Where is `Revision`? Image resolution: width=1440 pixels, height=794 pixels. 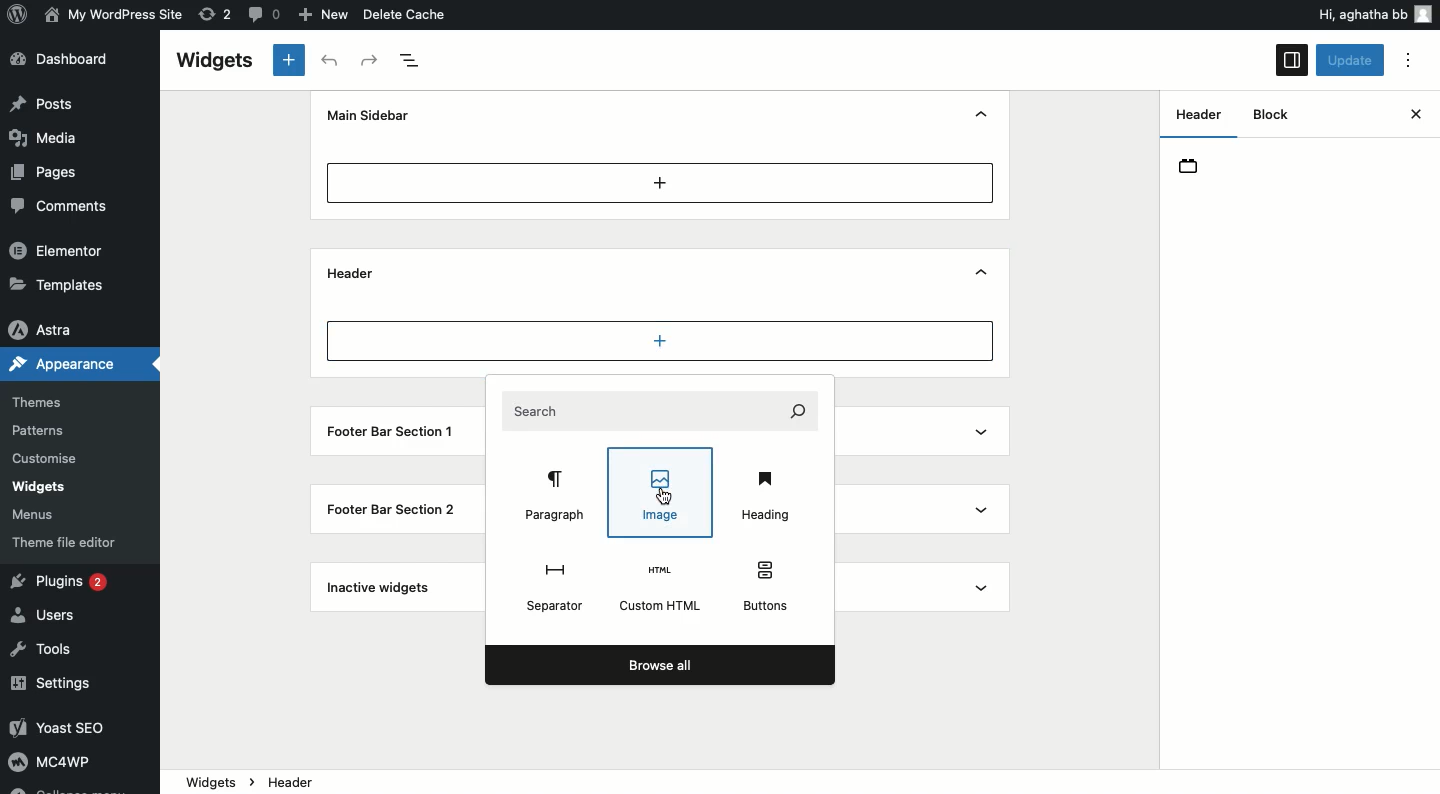 Revision is located at coordinates (216, 13).